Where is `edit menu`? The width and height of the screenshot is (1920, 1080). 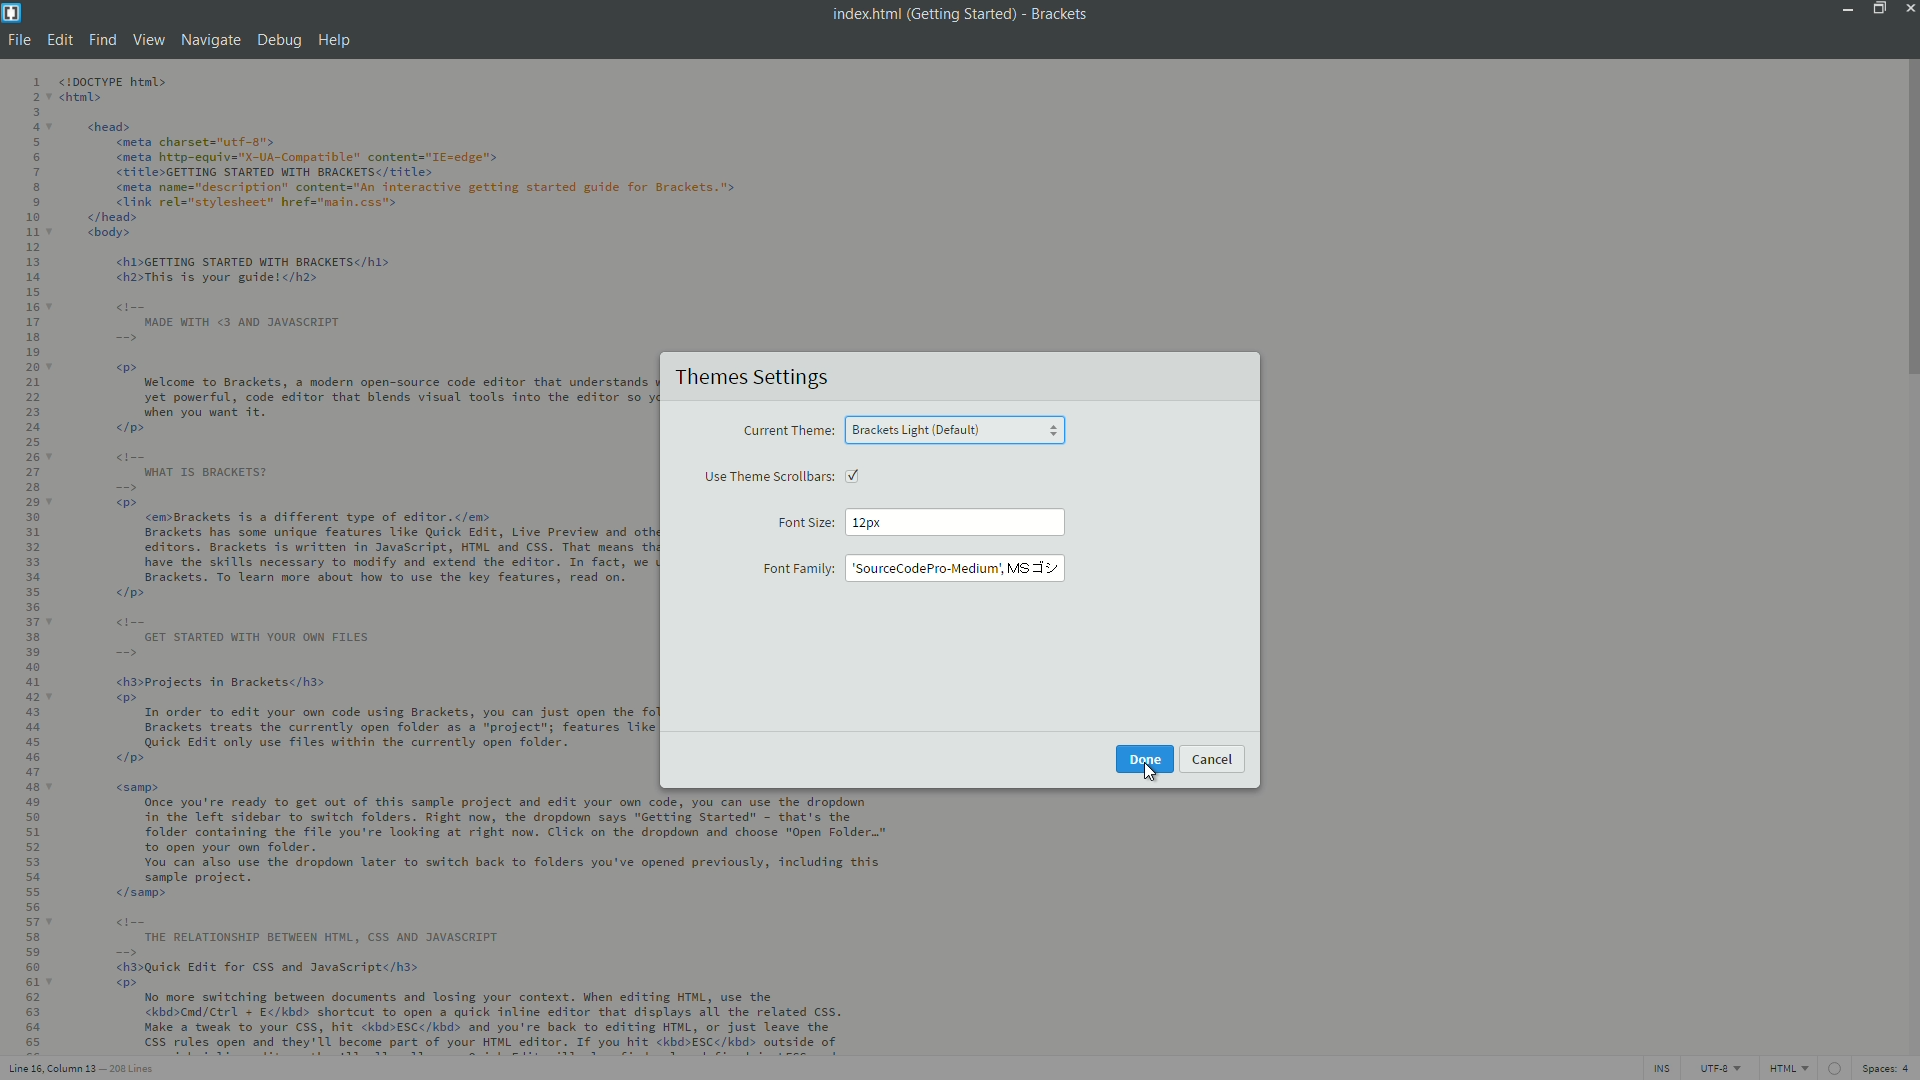
edit menu is located at coordinates (59, 41).